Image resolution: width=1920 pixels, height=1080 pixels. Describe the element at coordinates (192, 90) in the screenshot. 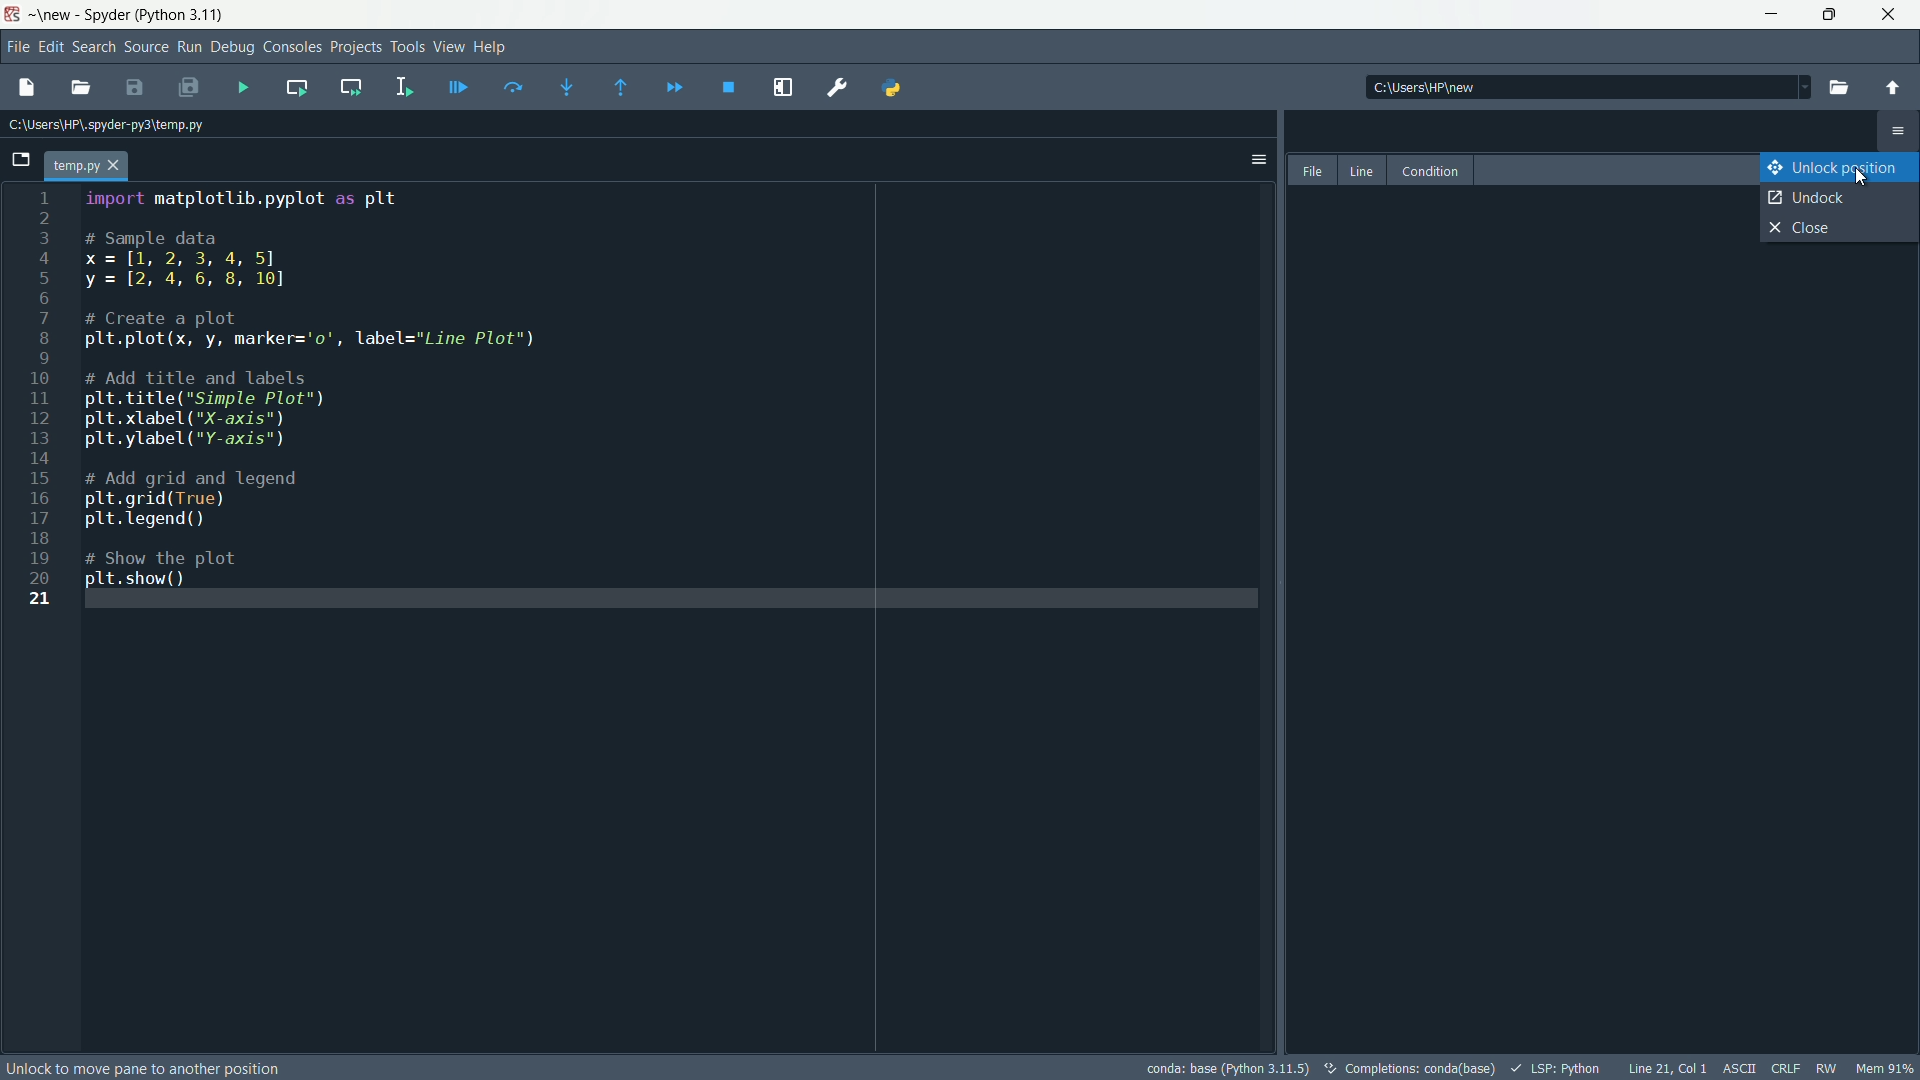

I see `save all files` at that location.